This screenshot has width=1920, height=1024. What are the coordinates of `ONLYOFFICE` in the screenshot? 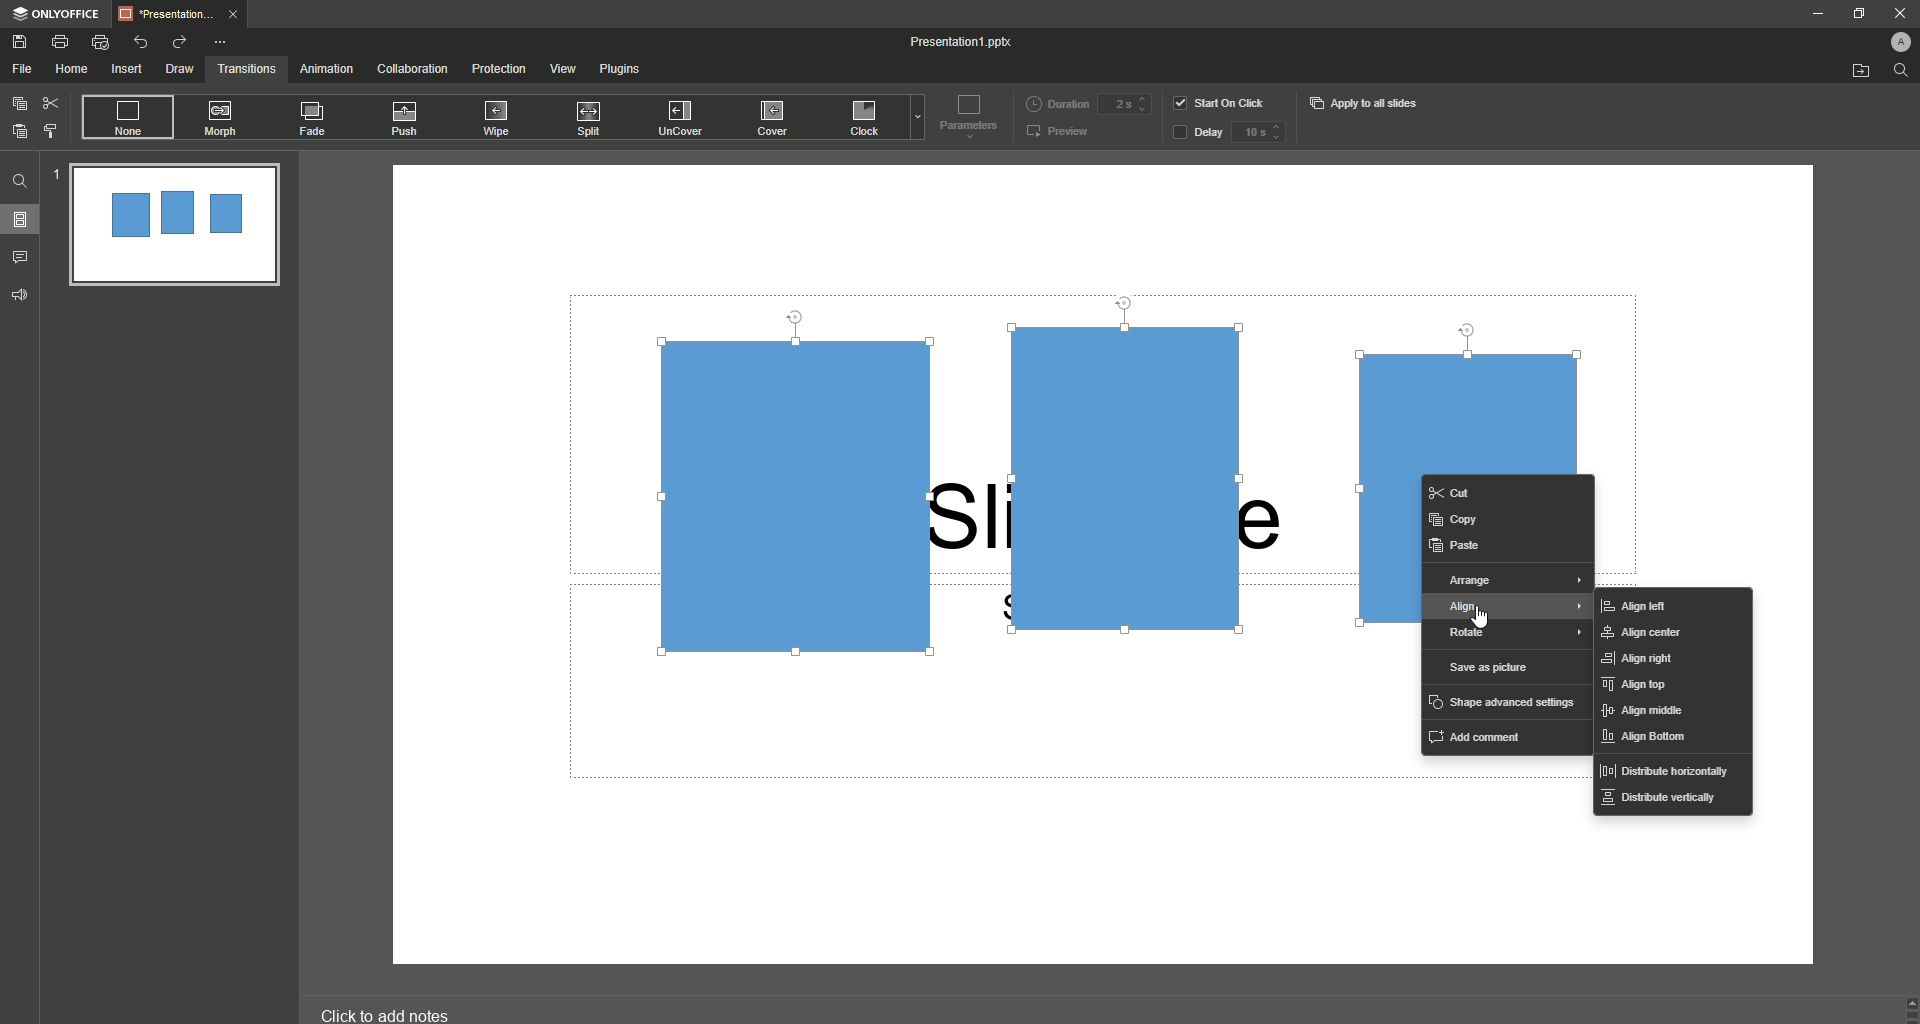 It's located at (56, 14).